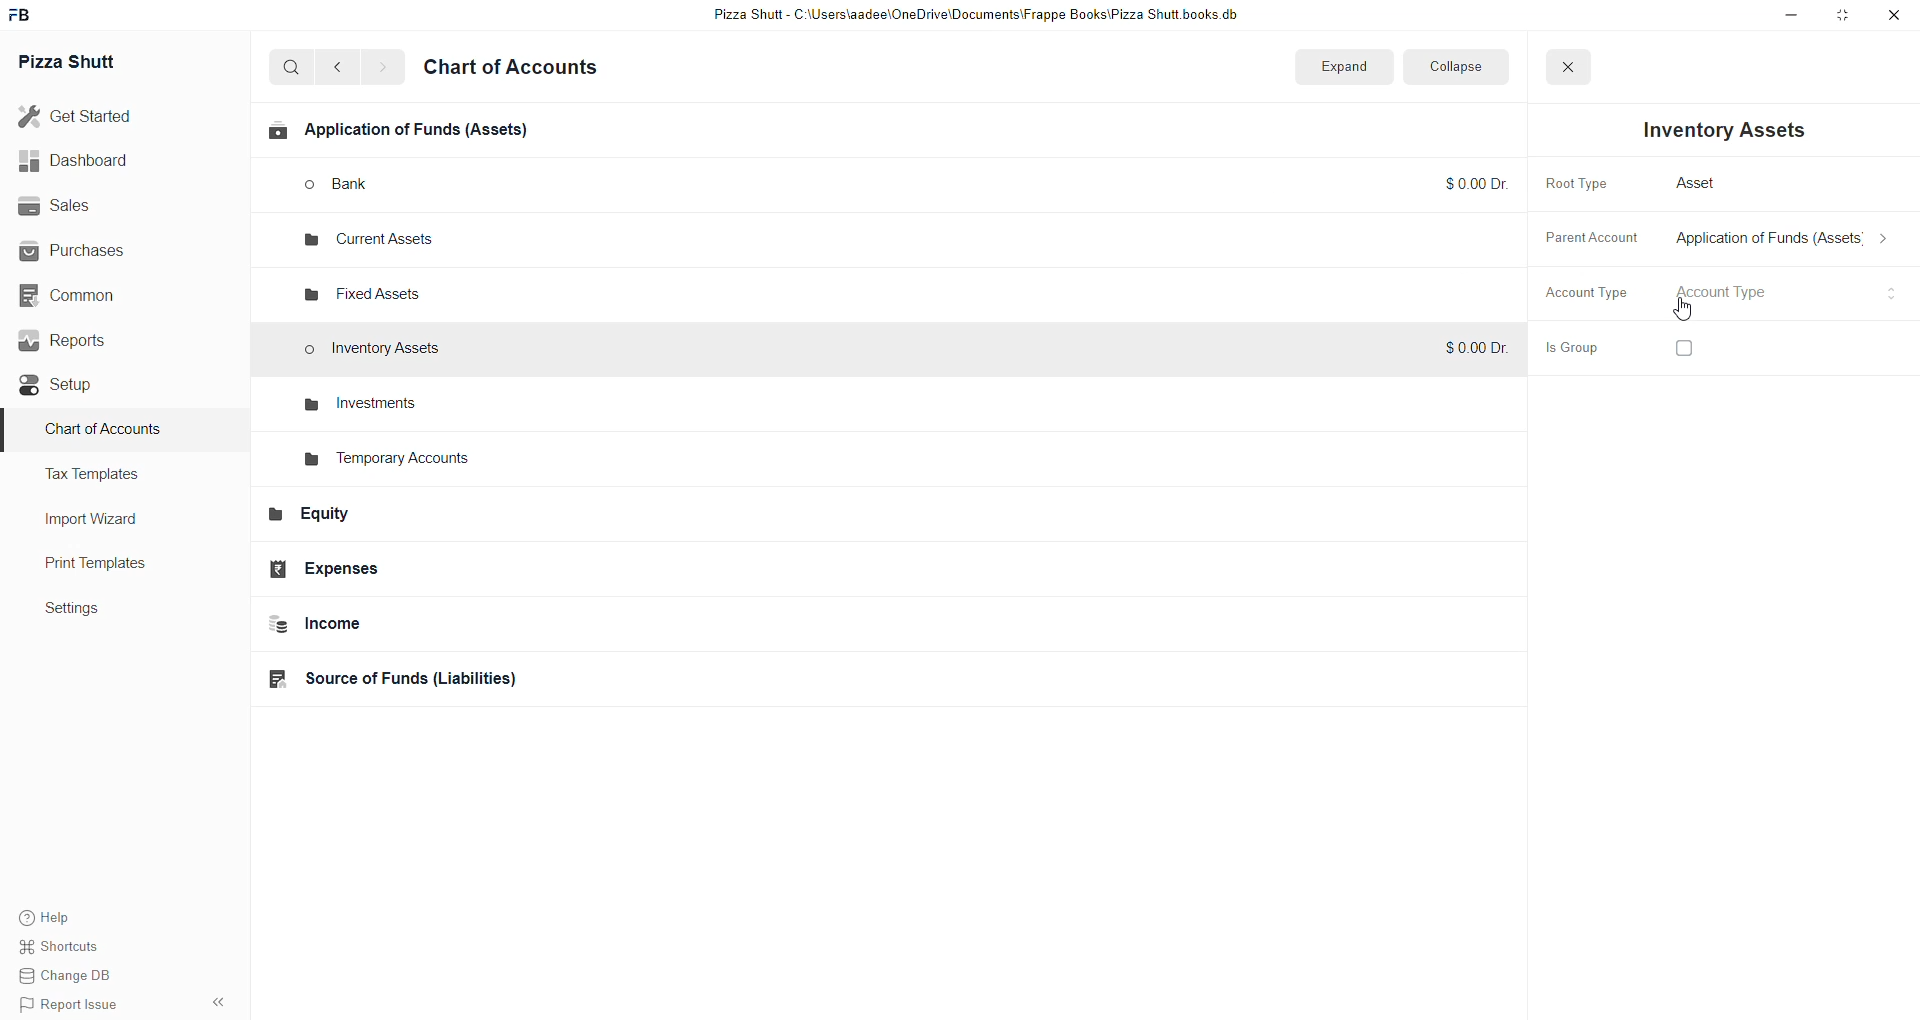 The width and height of the screenshot is (1920, 1020). I want to click on Root Type , so click(1581, 185).